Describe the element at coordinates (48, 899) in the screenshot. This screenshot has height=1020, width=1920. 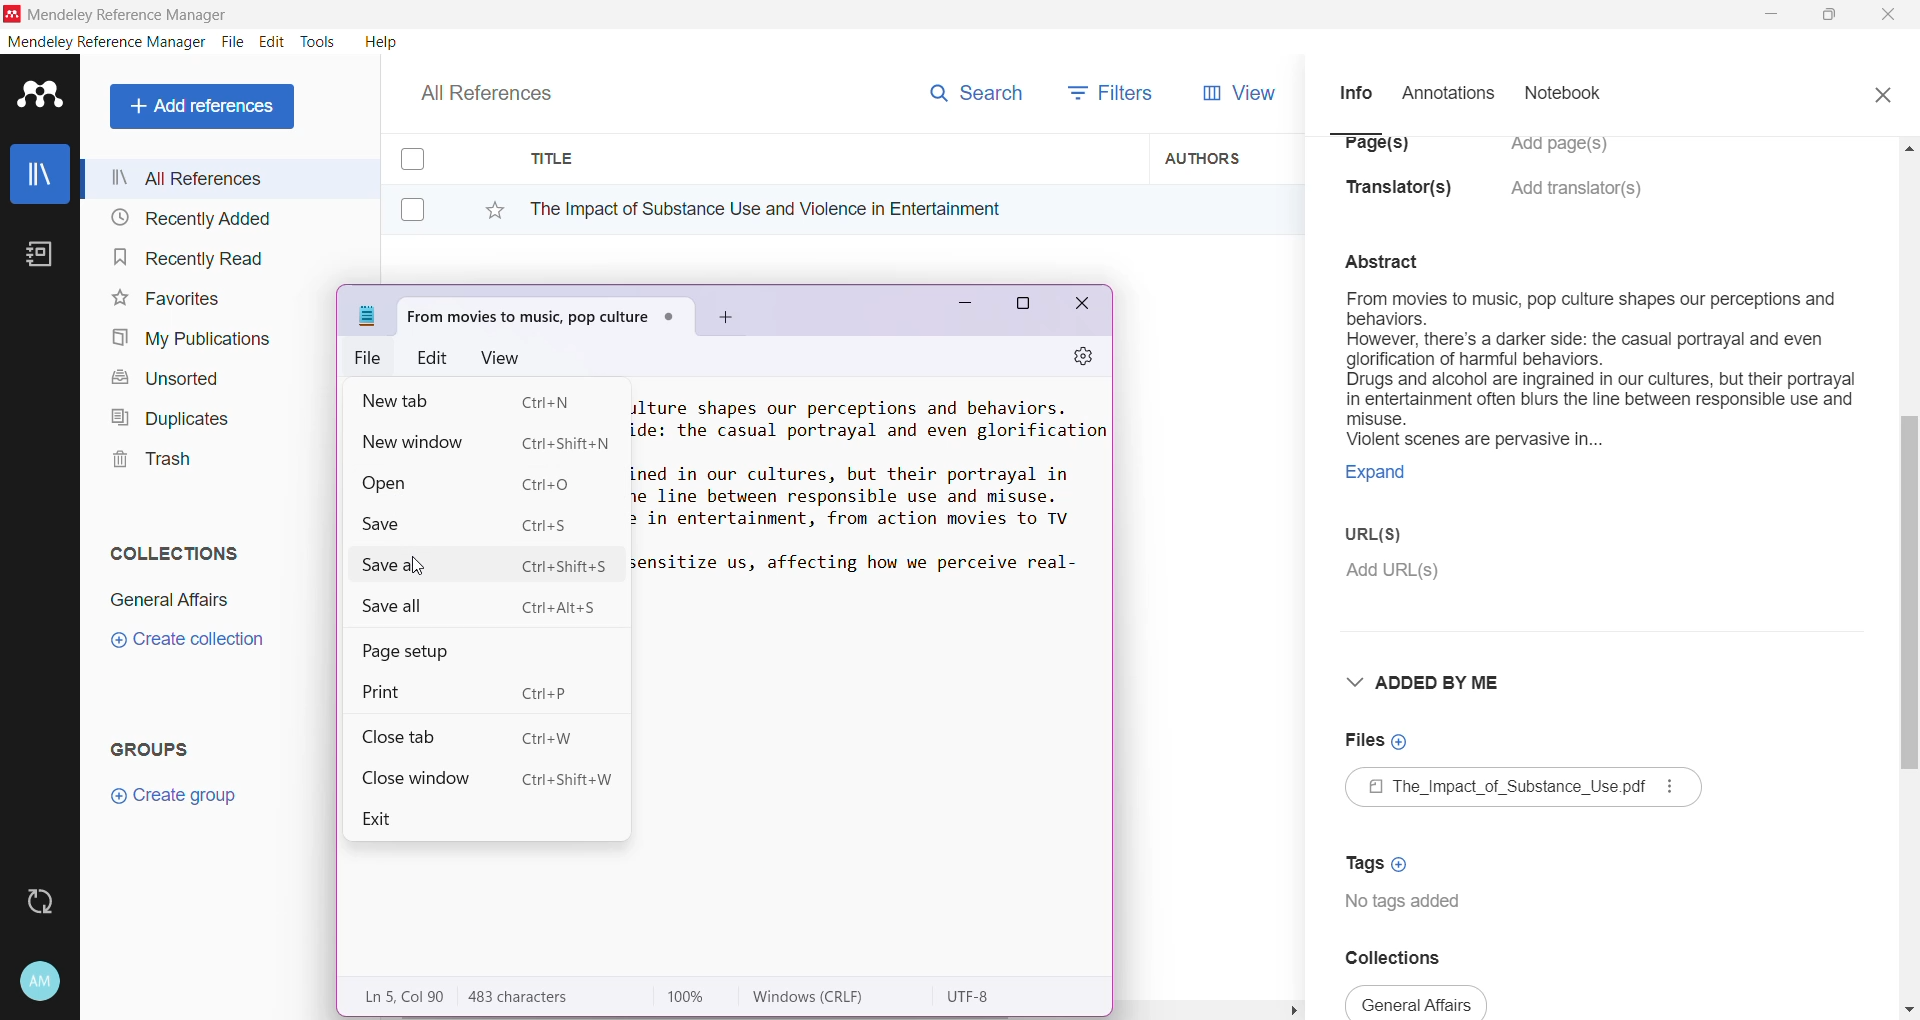
I see `Last Sync` at that location.